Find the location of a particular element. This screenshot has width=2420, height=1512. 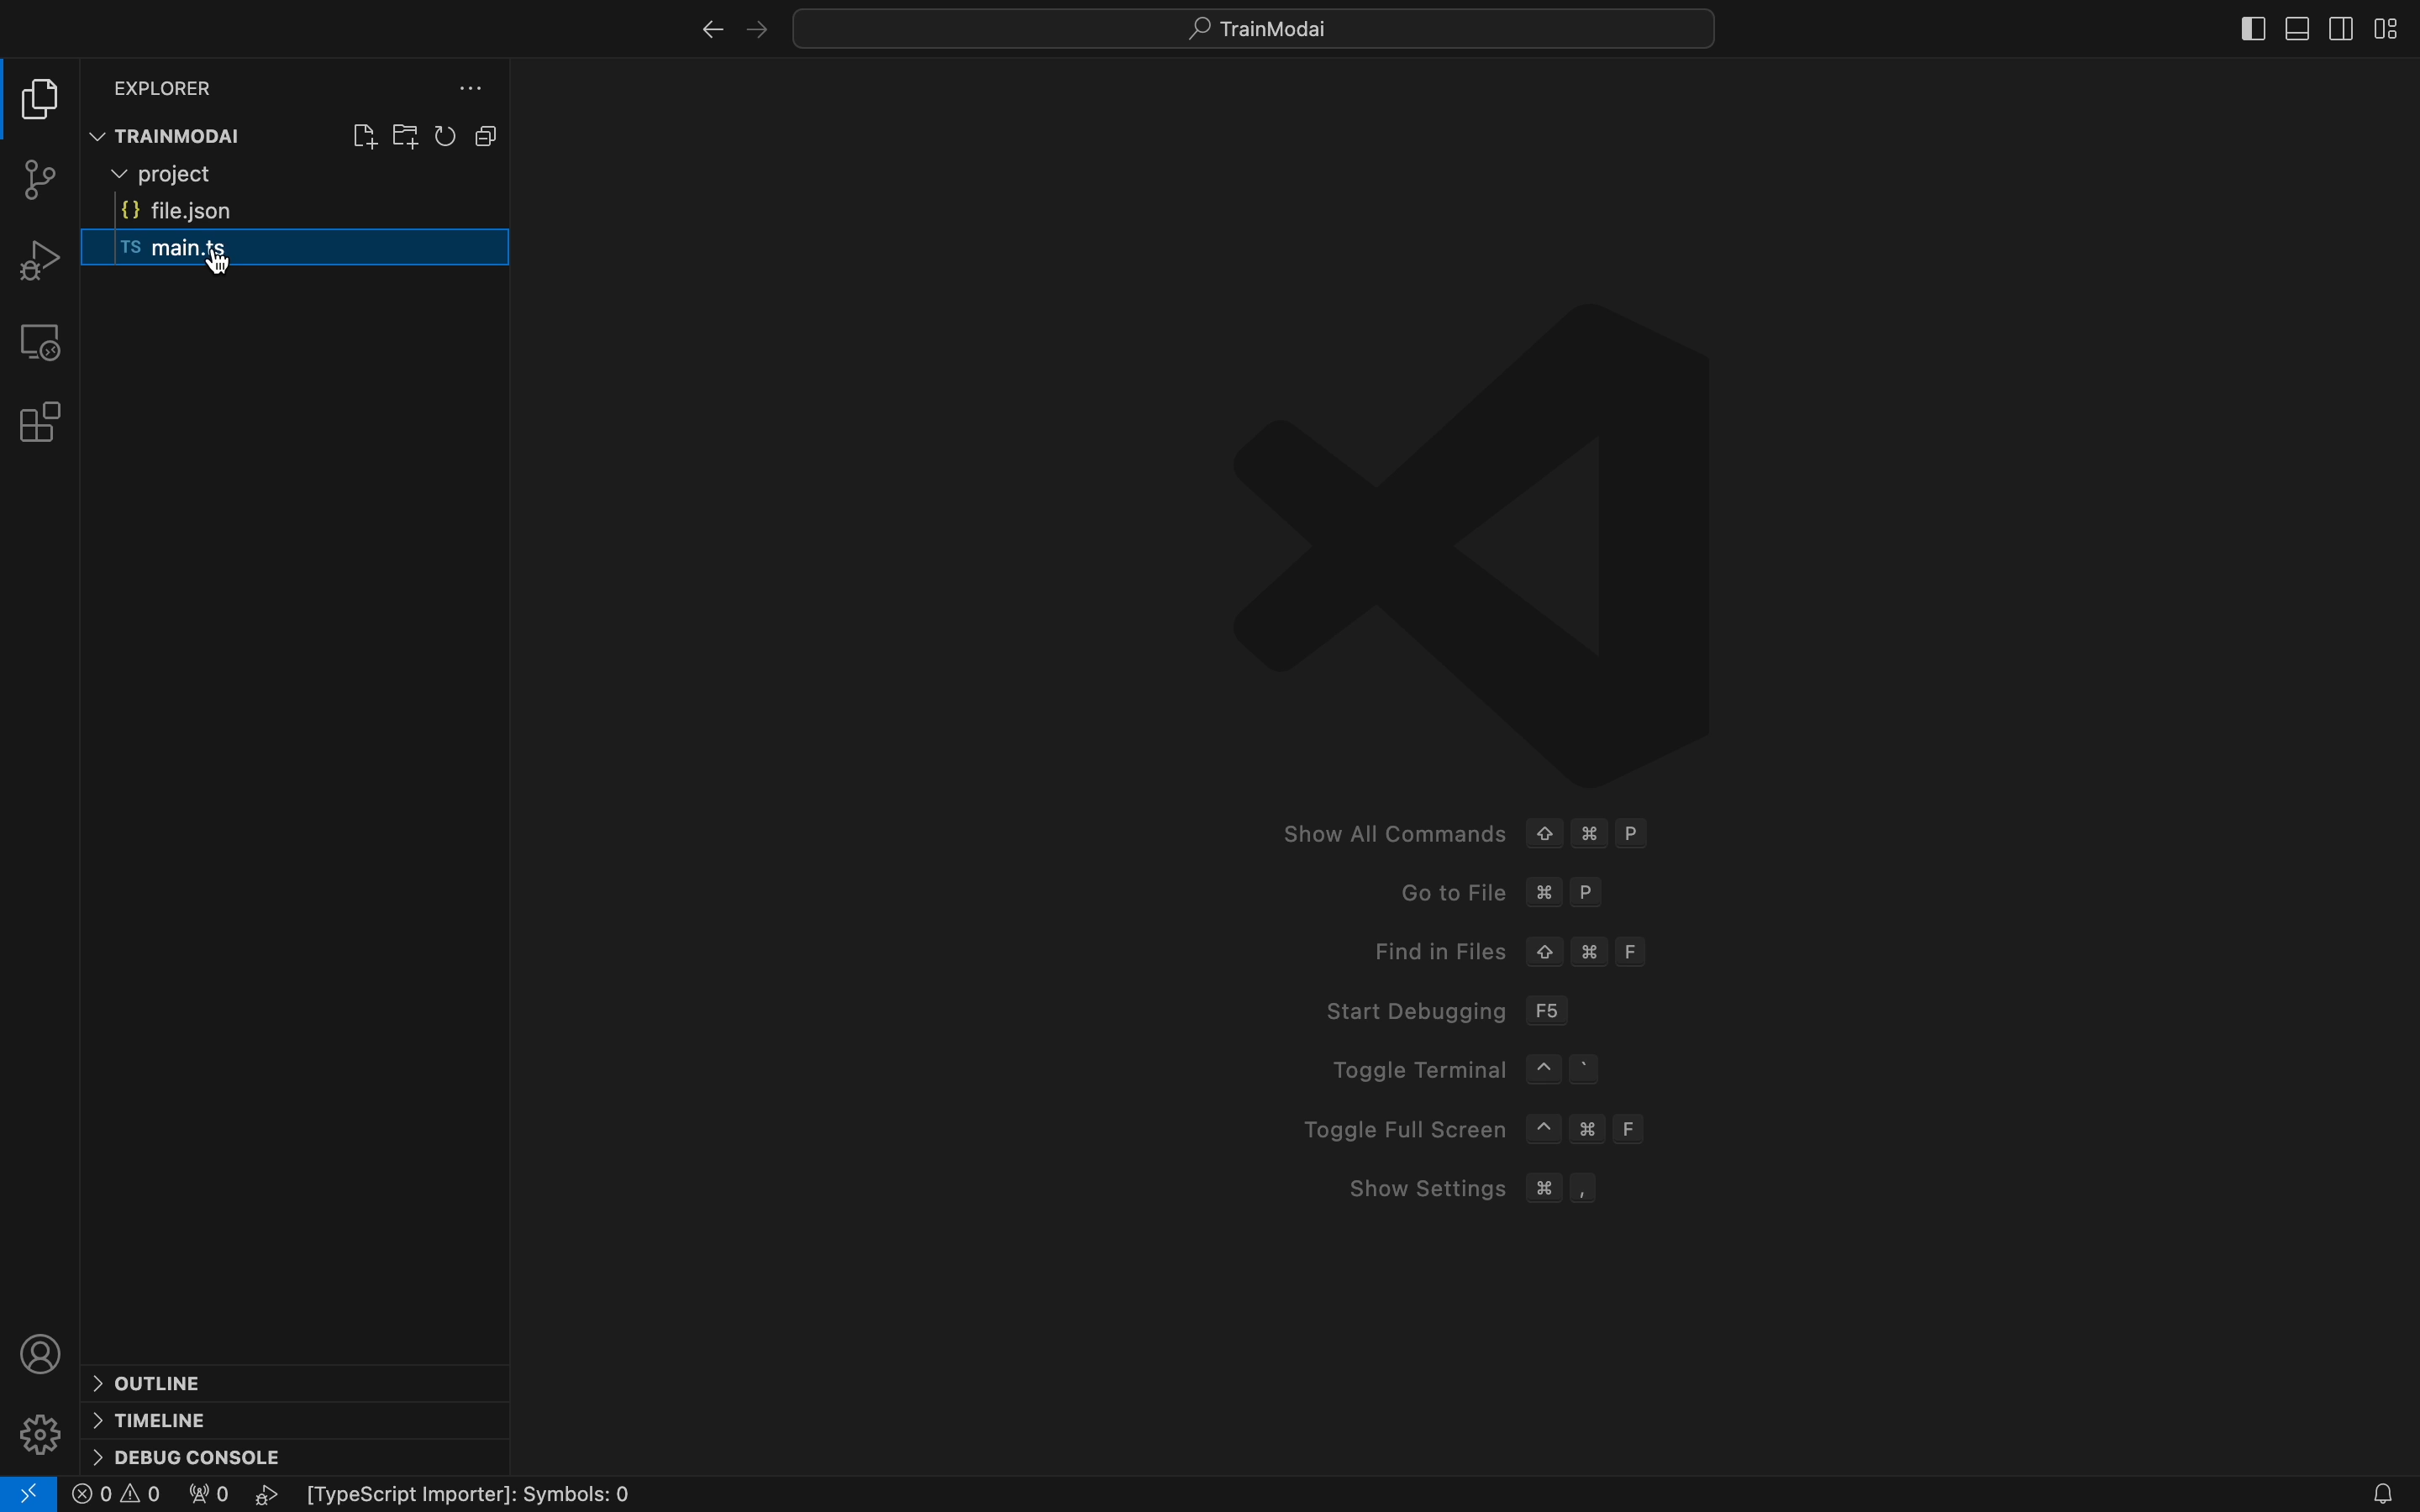

outline is located at coordinates (190, 1381).